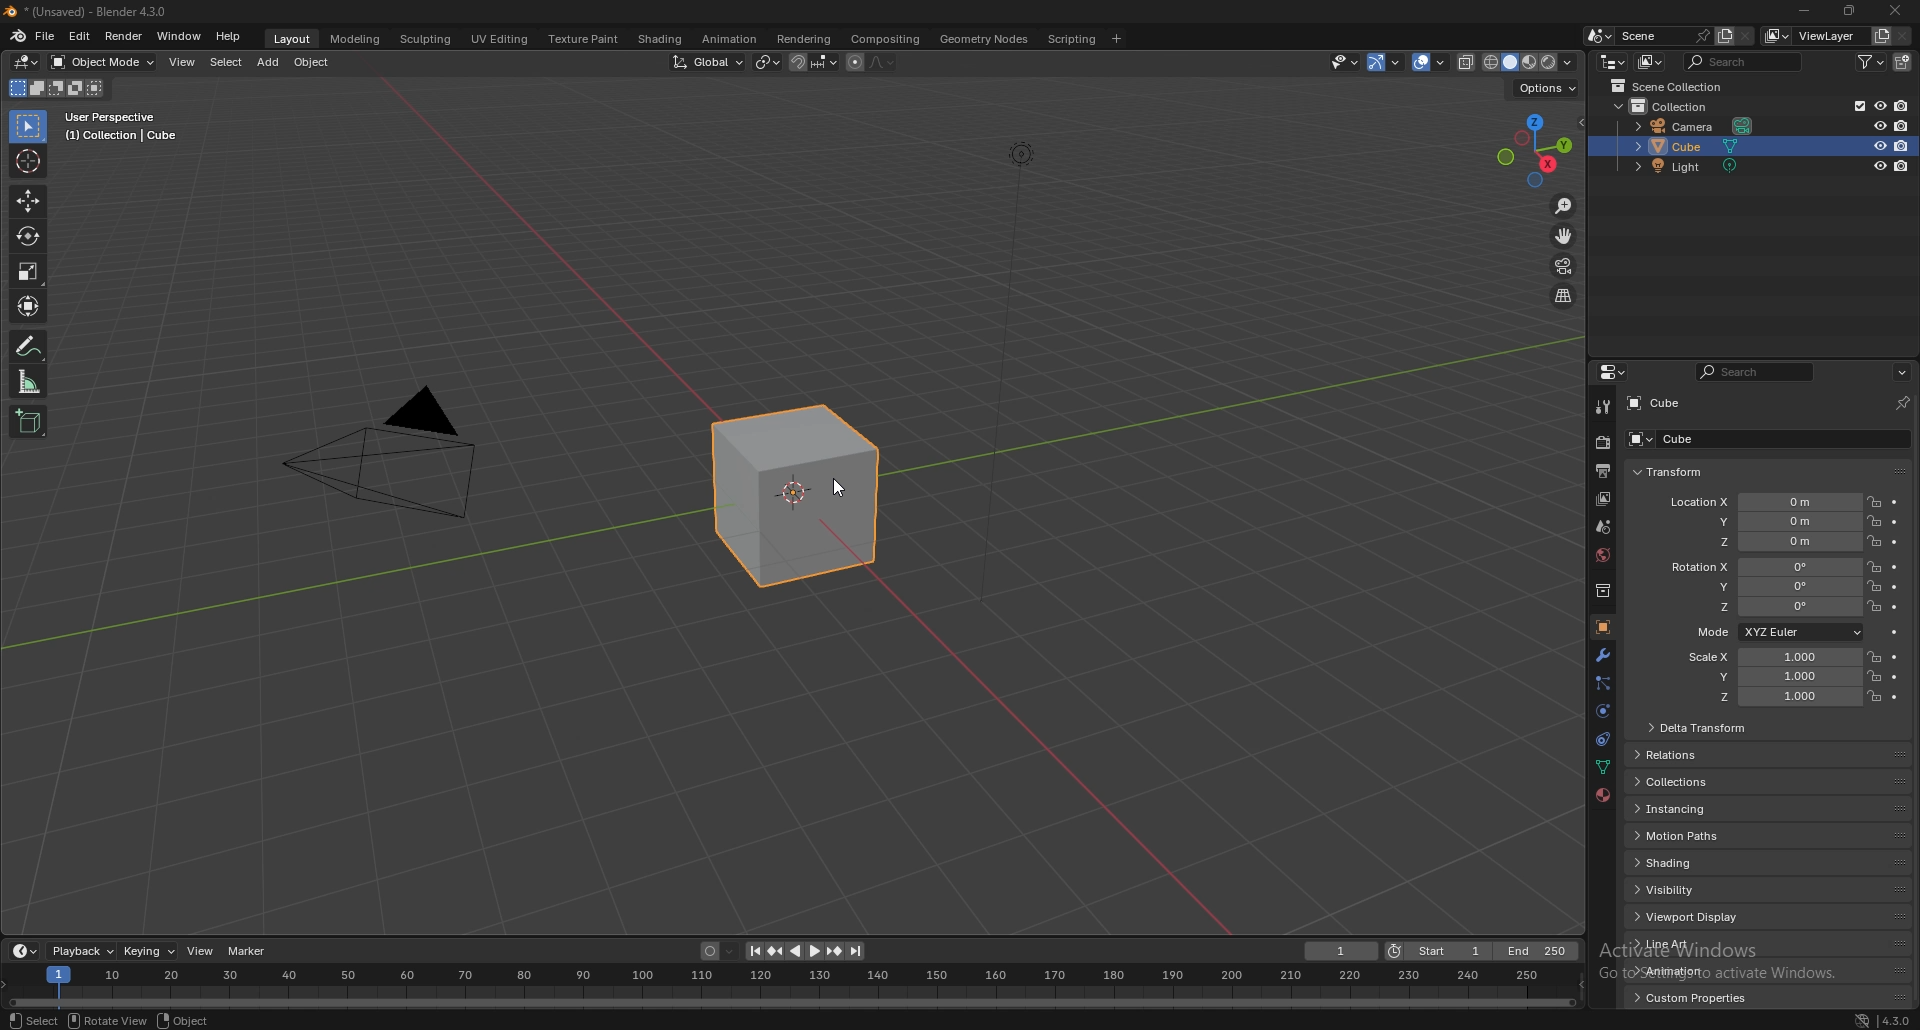  I want to click on version, so click(1896, 1021).